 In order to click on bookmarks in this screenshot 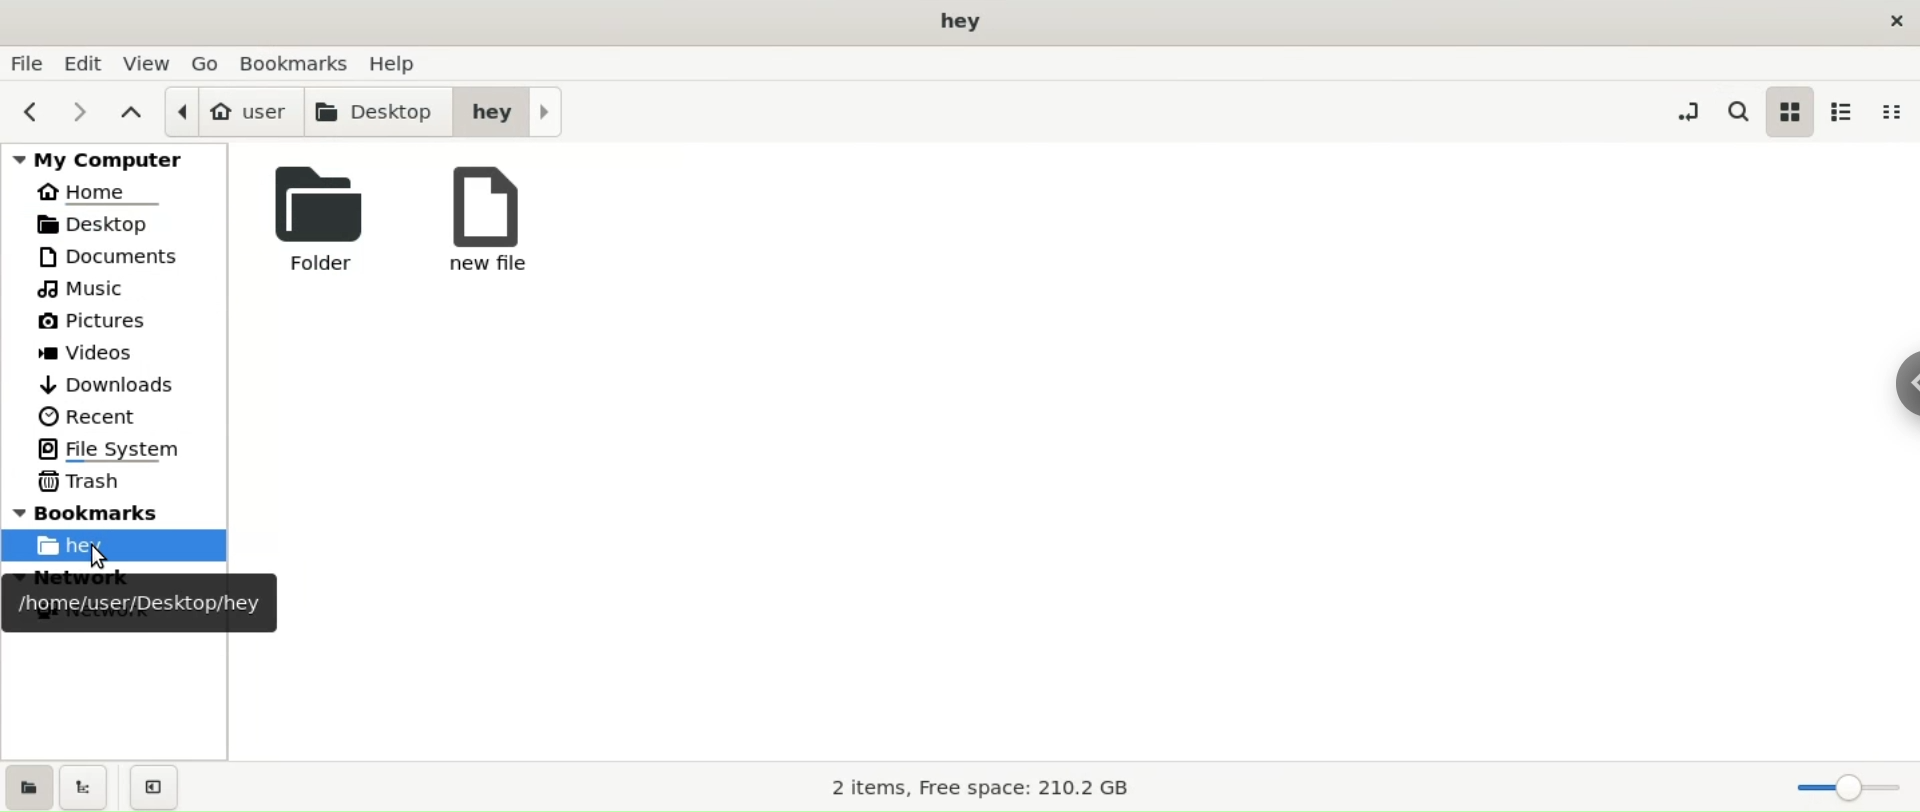, I will do `click(297, 63)`.